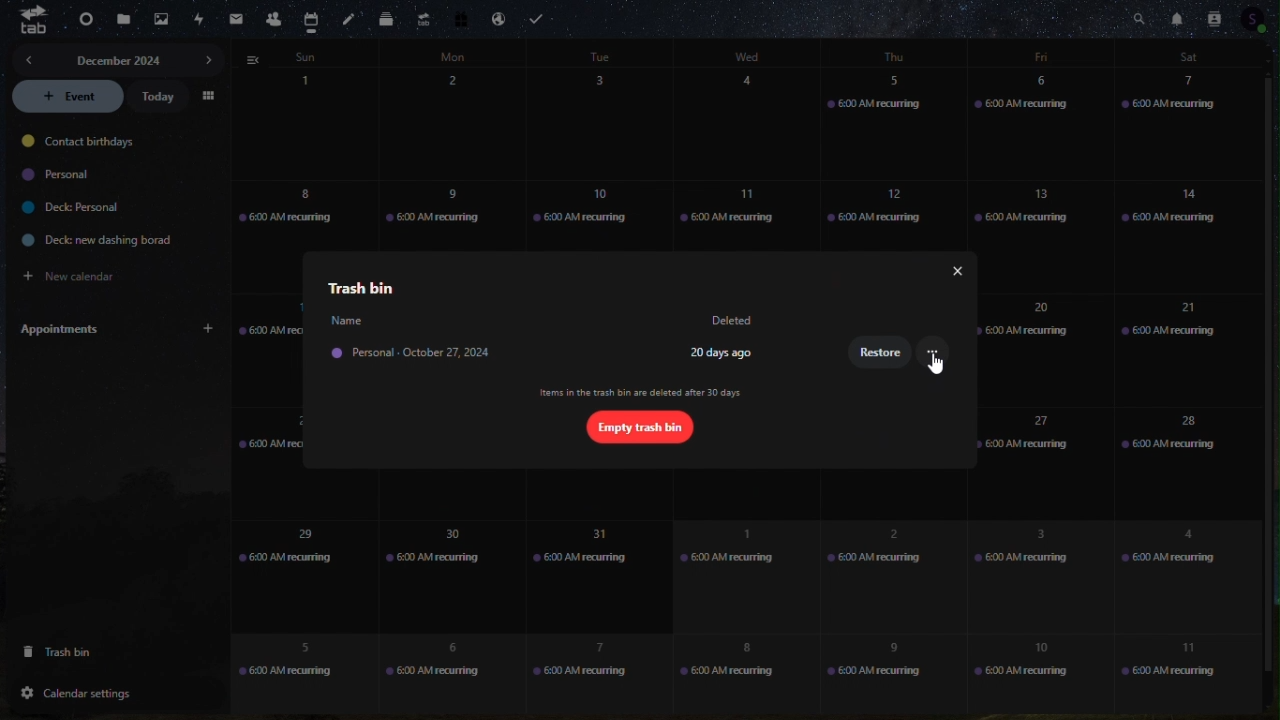 This screenshot has width=1280, height=720. What do you see at coordinates (876, 673) in the screenshot?
I see `9` at bounding box center [876, 673].